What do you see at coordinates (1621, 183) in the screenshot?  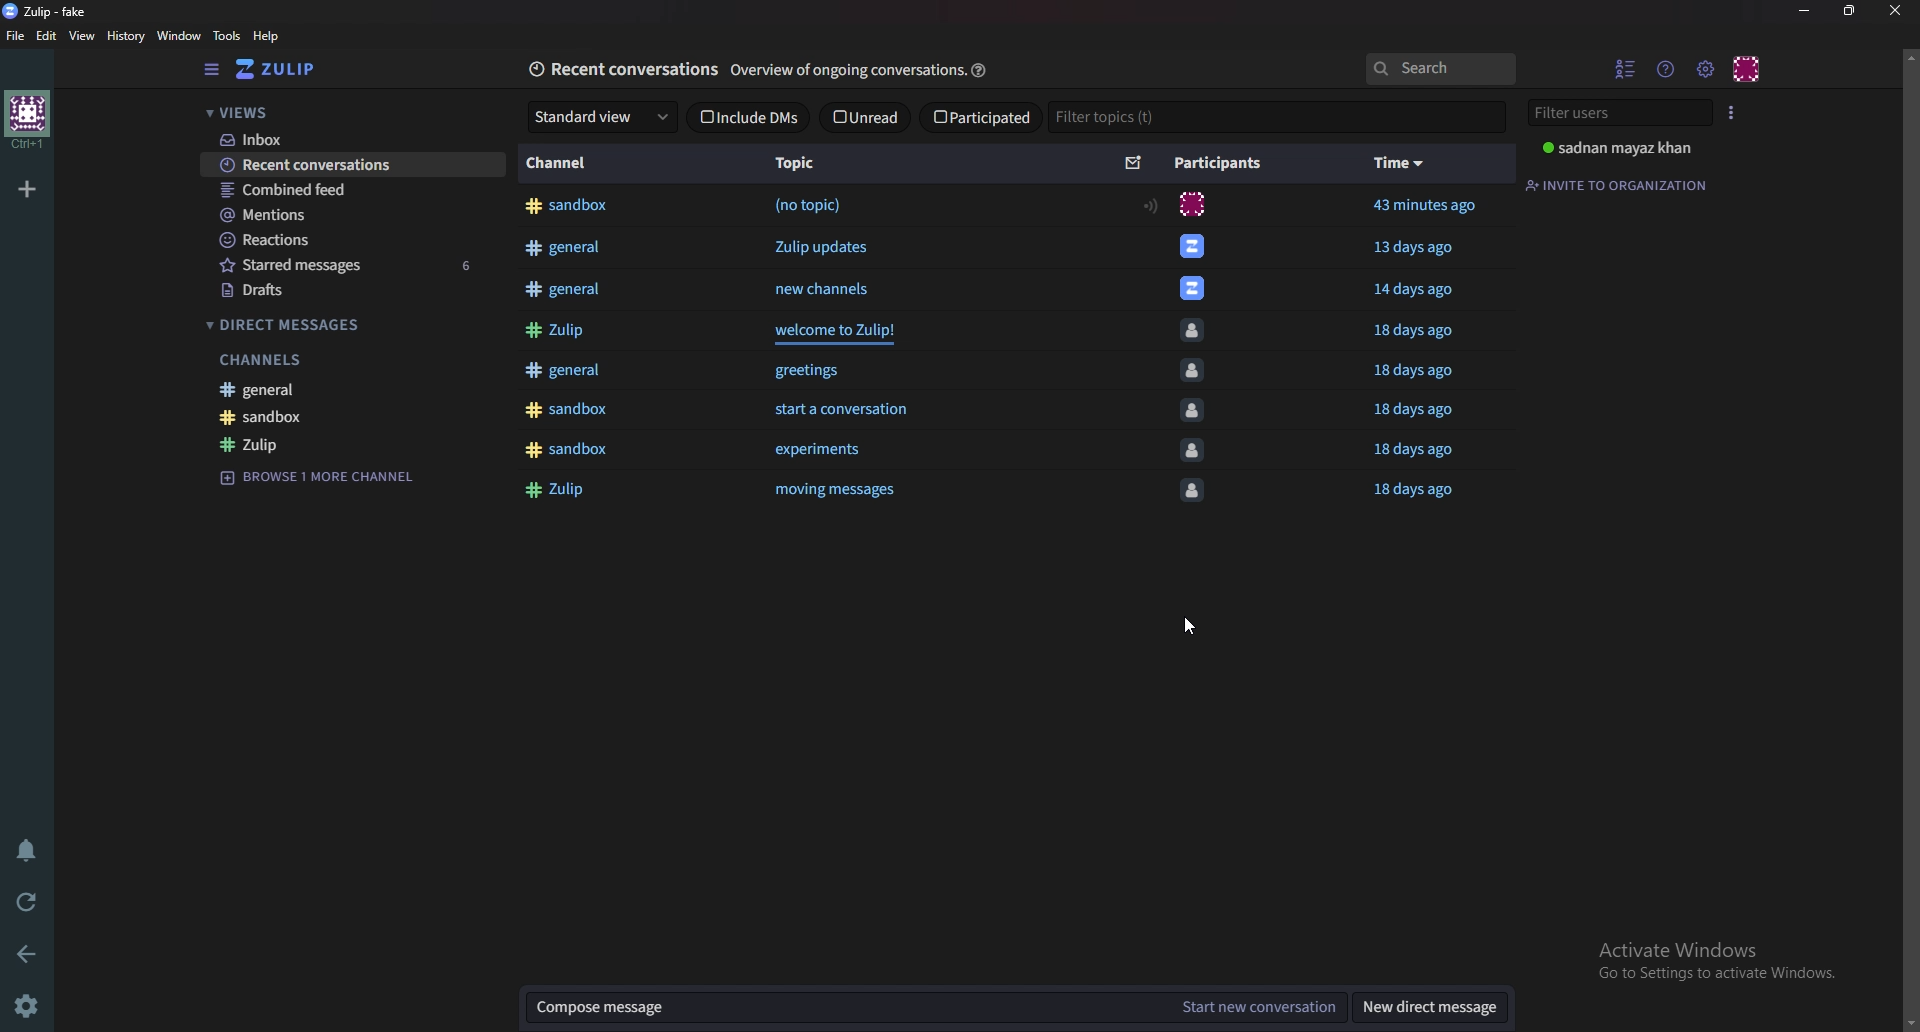 I see `Invite to organization` at bounding box center [1621, 183].